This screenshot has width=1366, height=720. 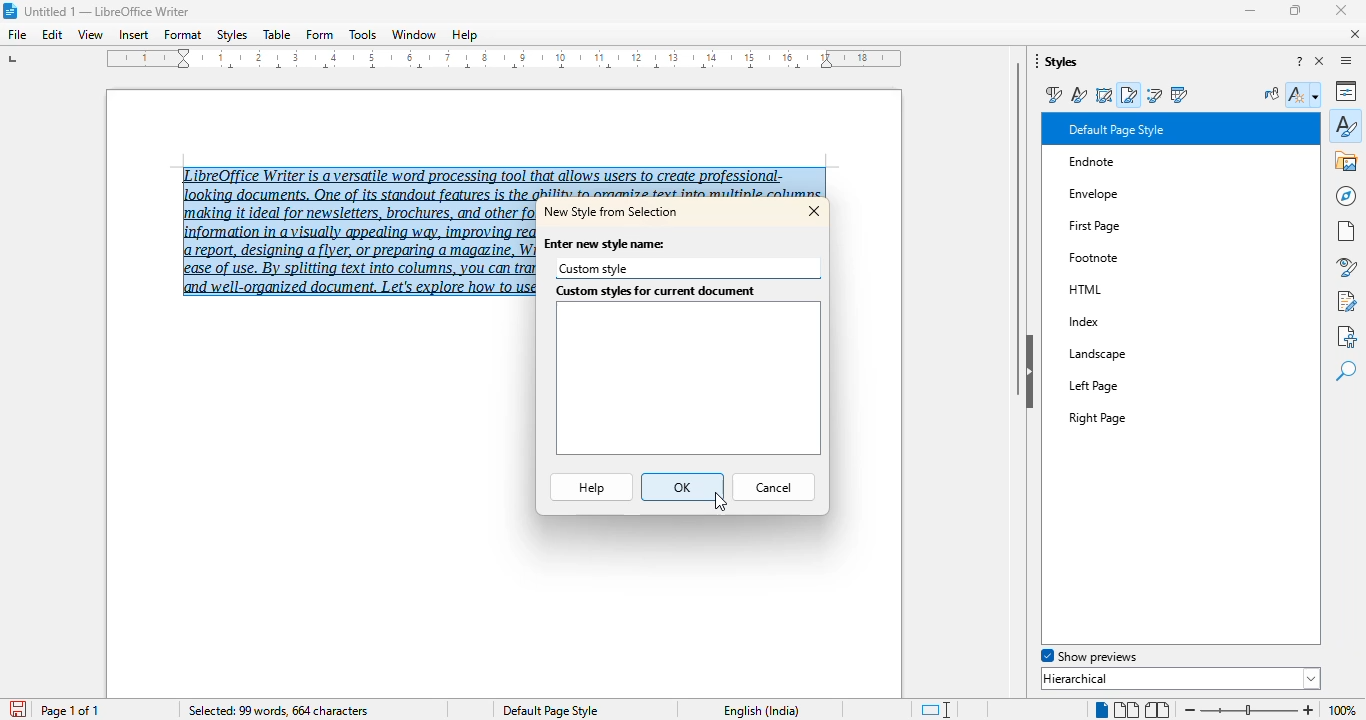 What do you see at coordinates (1122, 384) in the screenshot?
I see `Left Page` at bounding box center [1122, 384].